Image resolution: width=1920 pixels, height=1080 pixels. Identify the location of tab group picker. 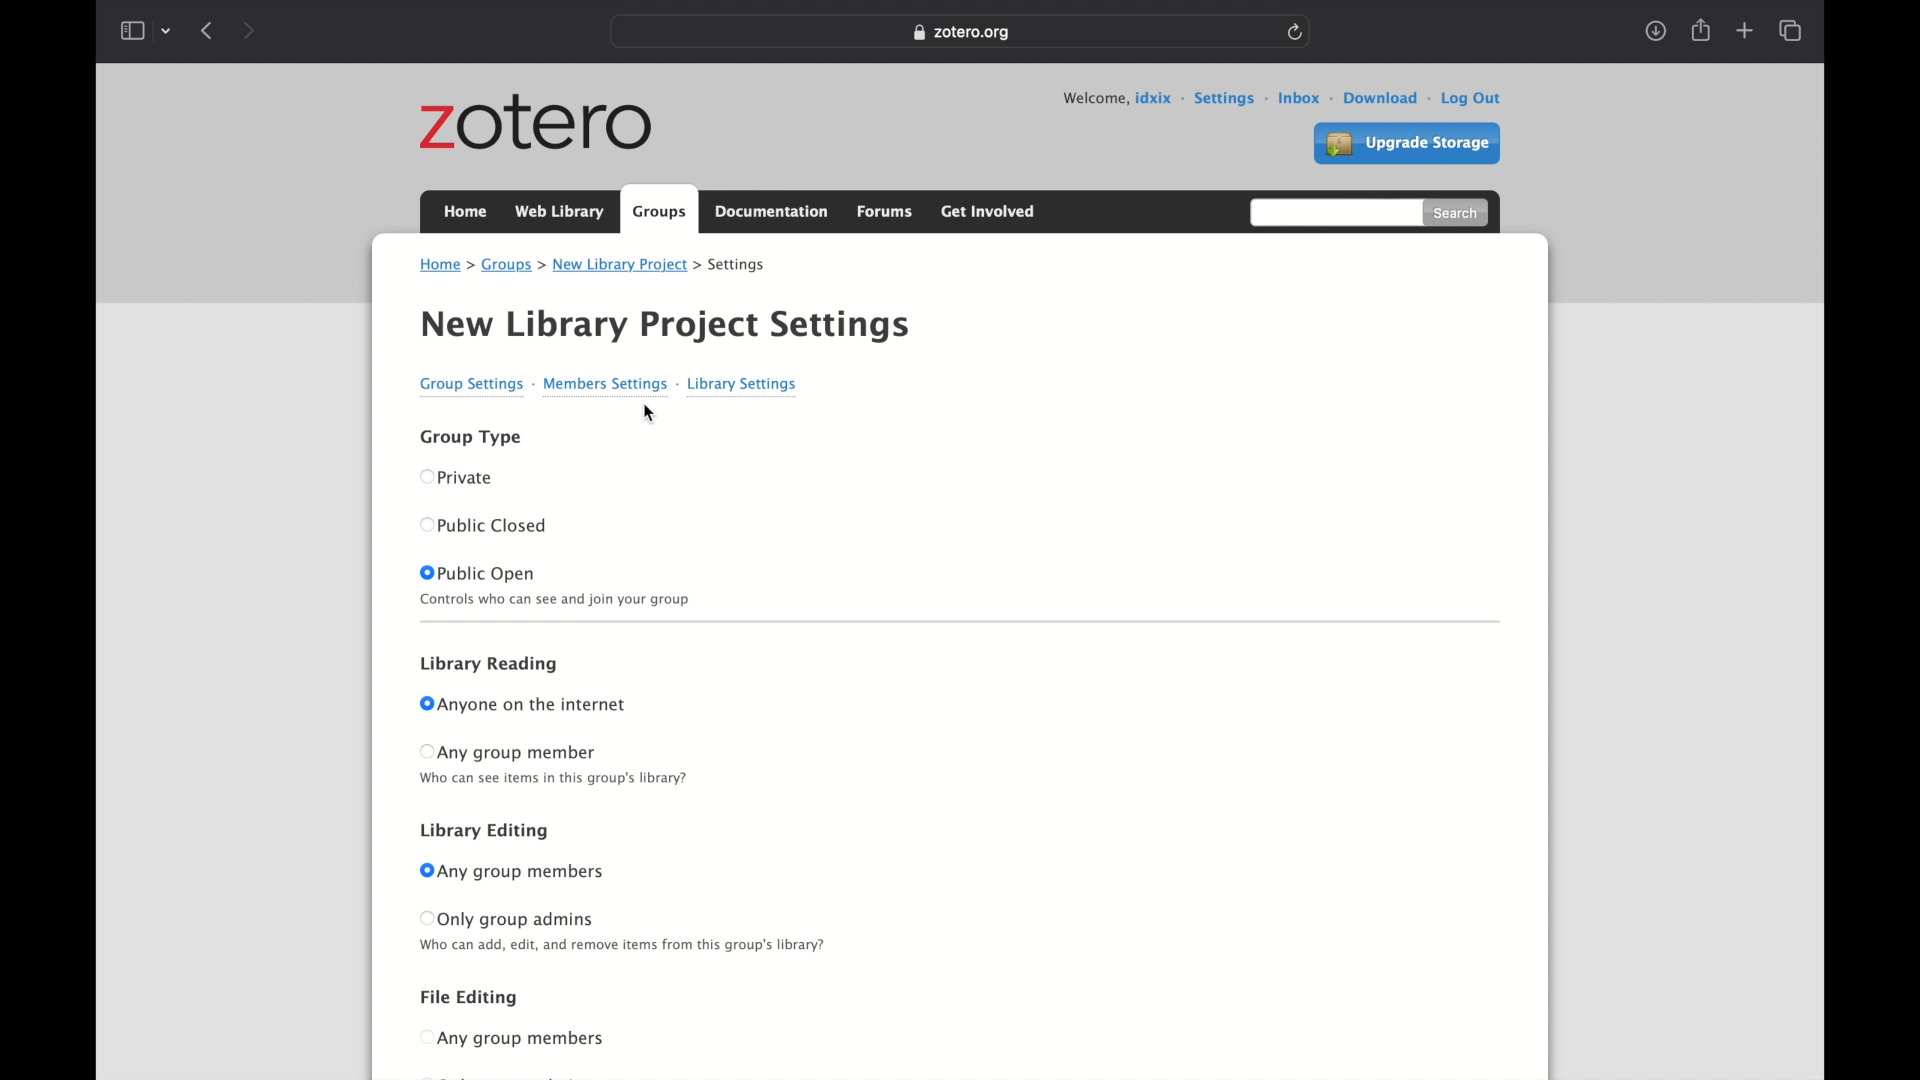
(167, 30).